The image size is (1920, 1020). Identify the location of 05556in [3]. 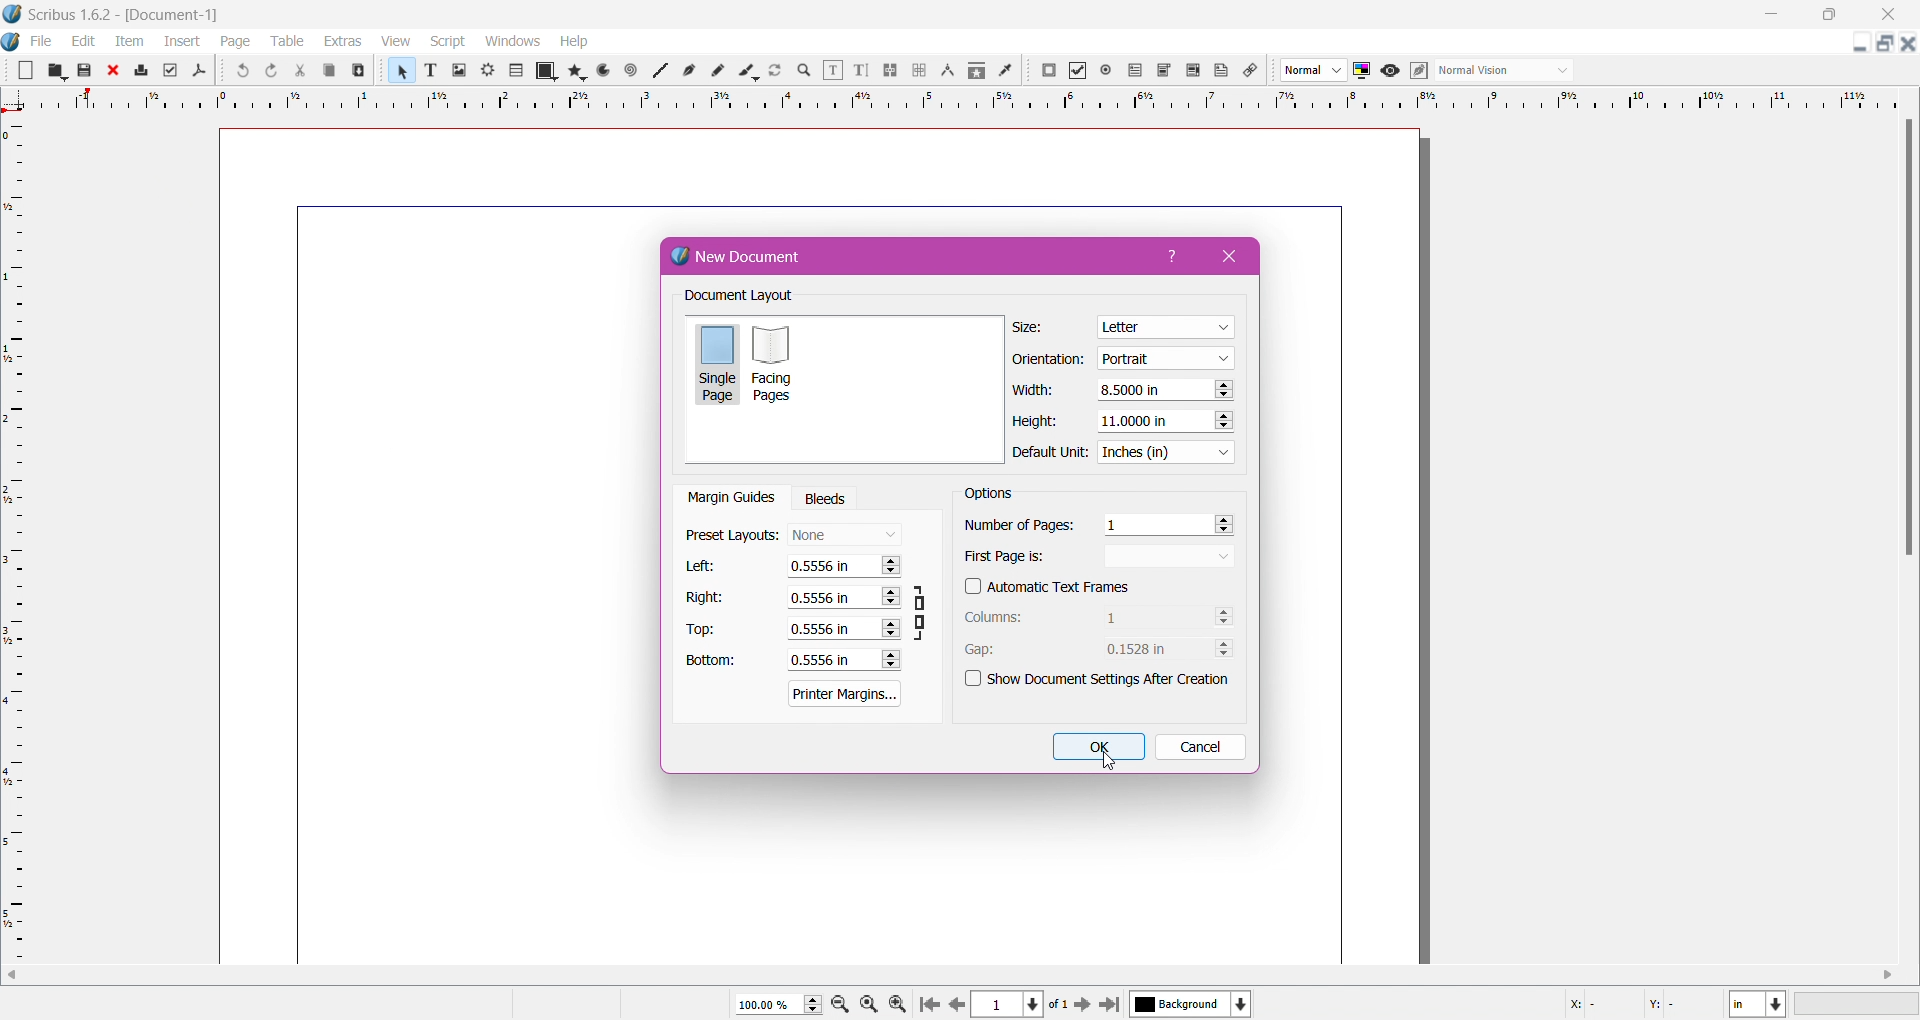
(837, 596).